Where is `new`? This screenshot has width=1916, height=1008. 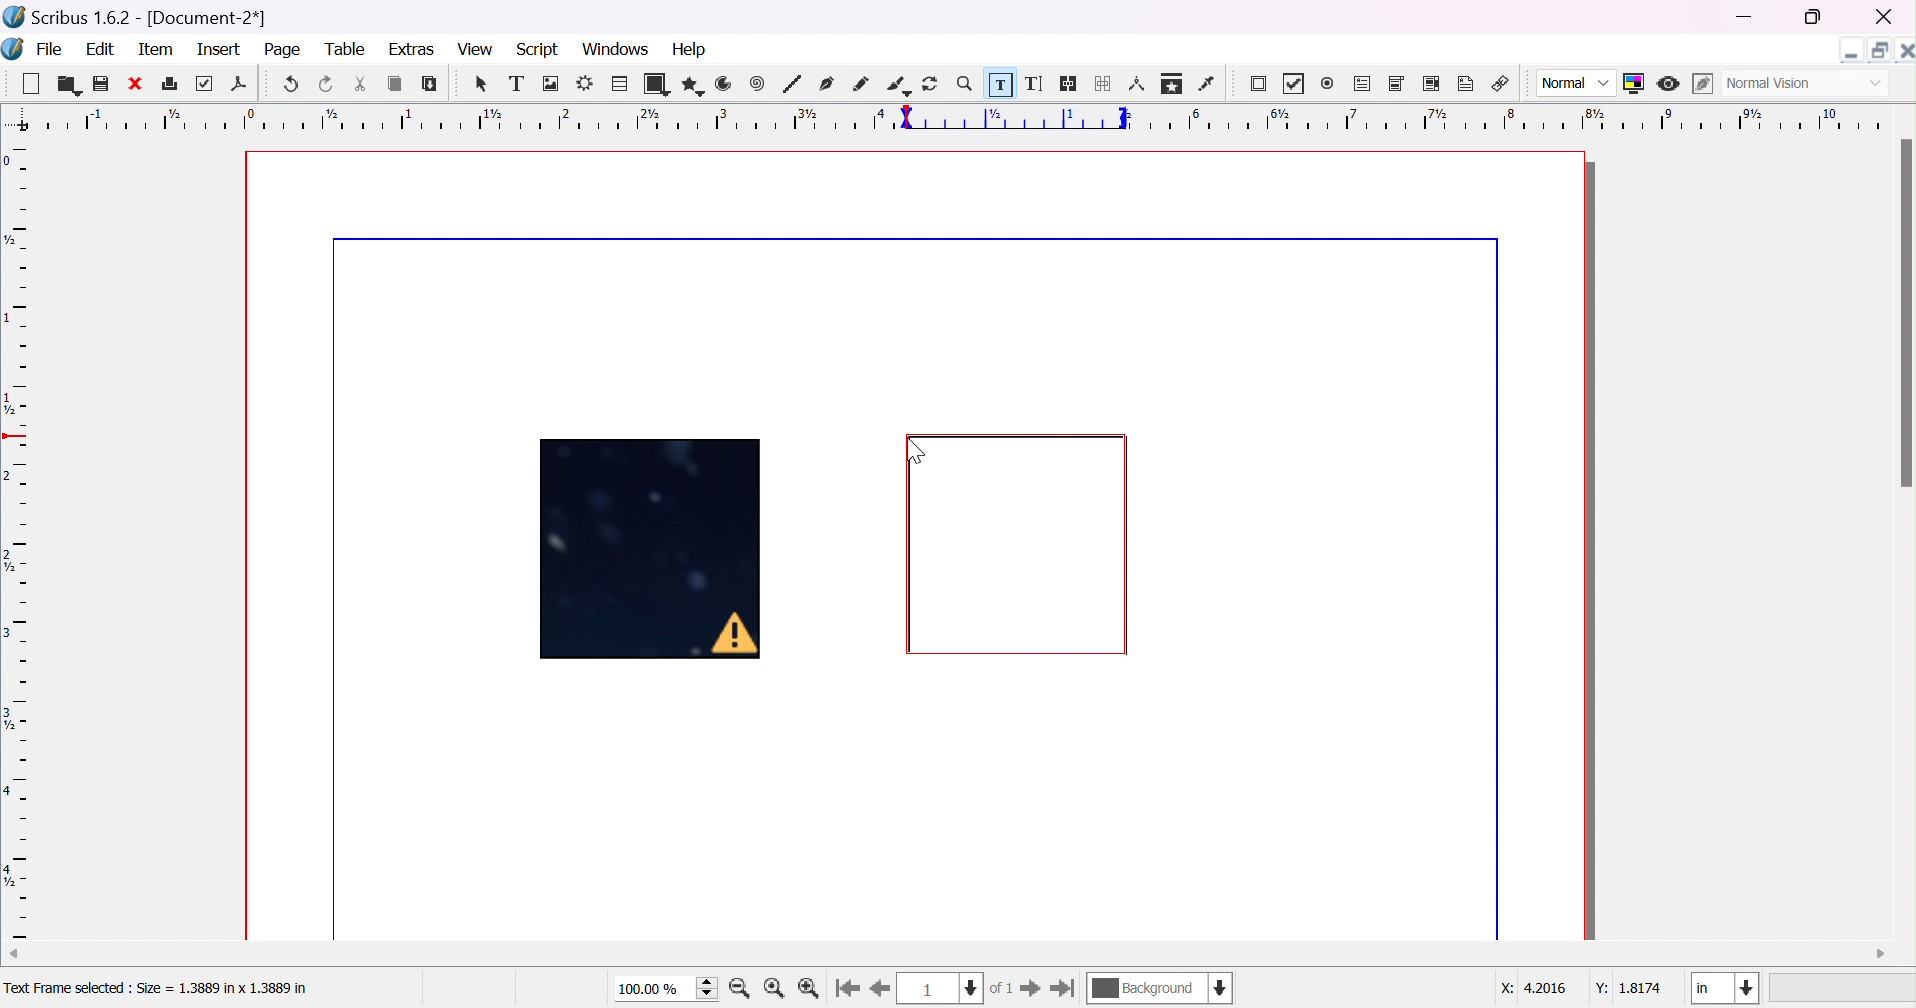
new is located at coordinates (28, 81).